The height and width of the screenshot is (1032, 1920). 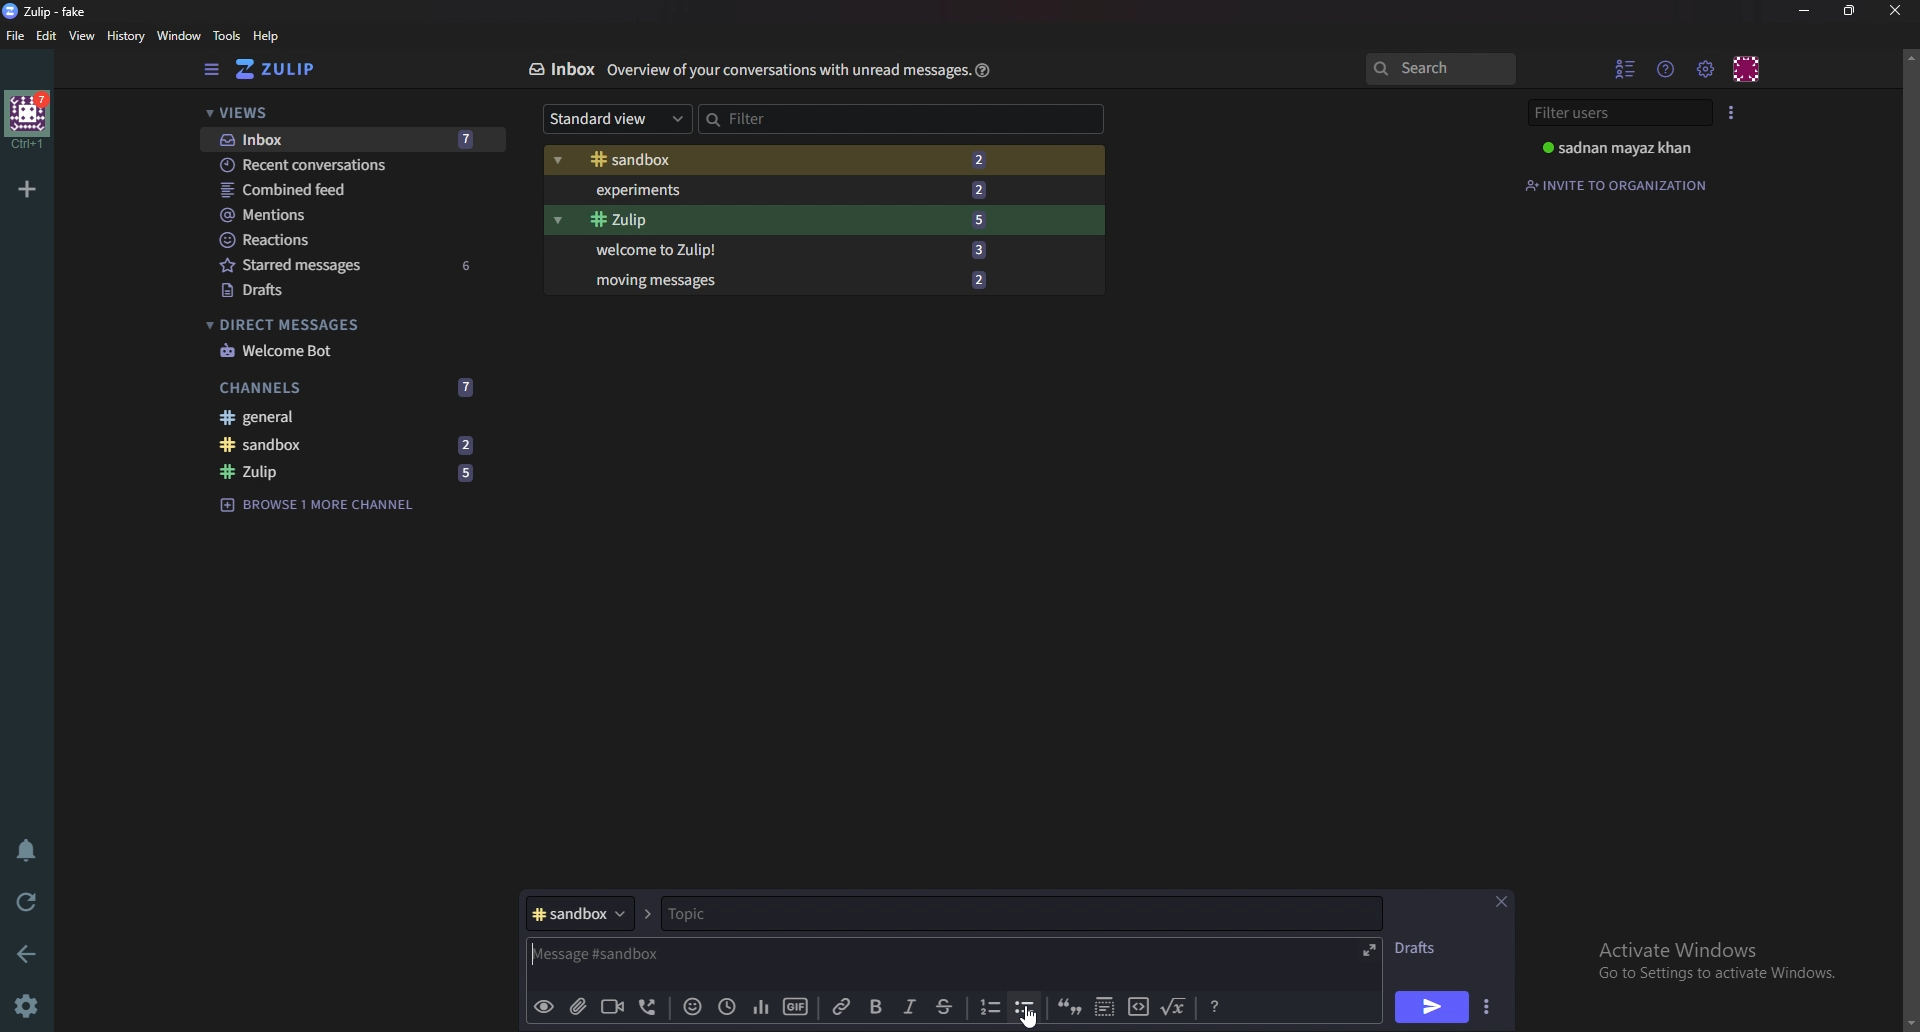 I want to click on Global time, so click(x=726, y=1007).